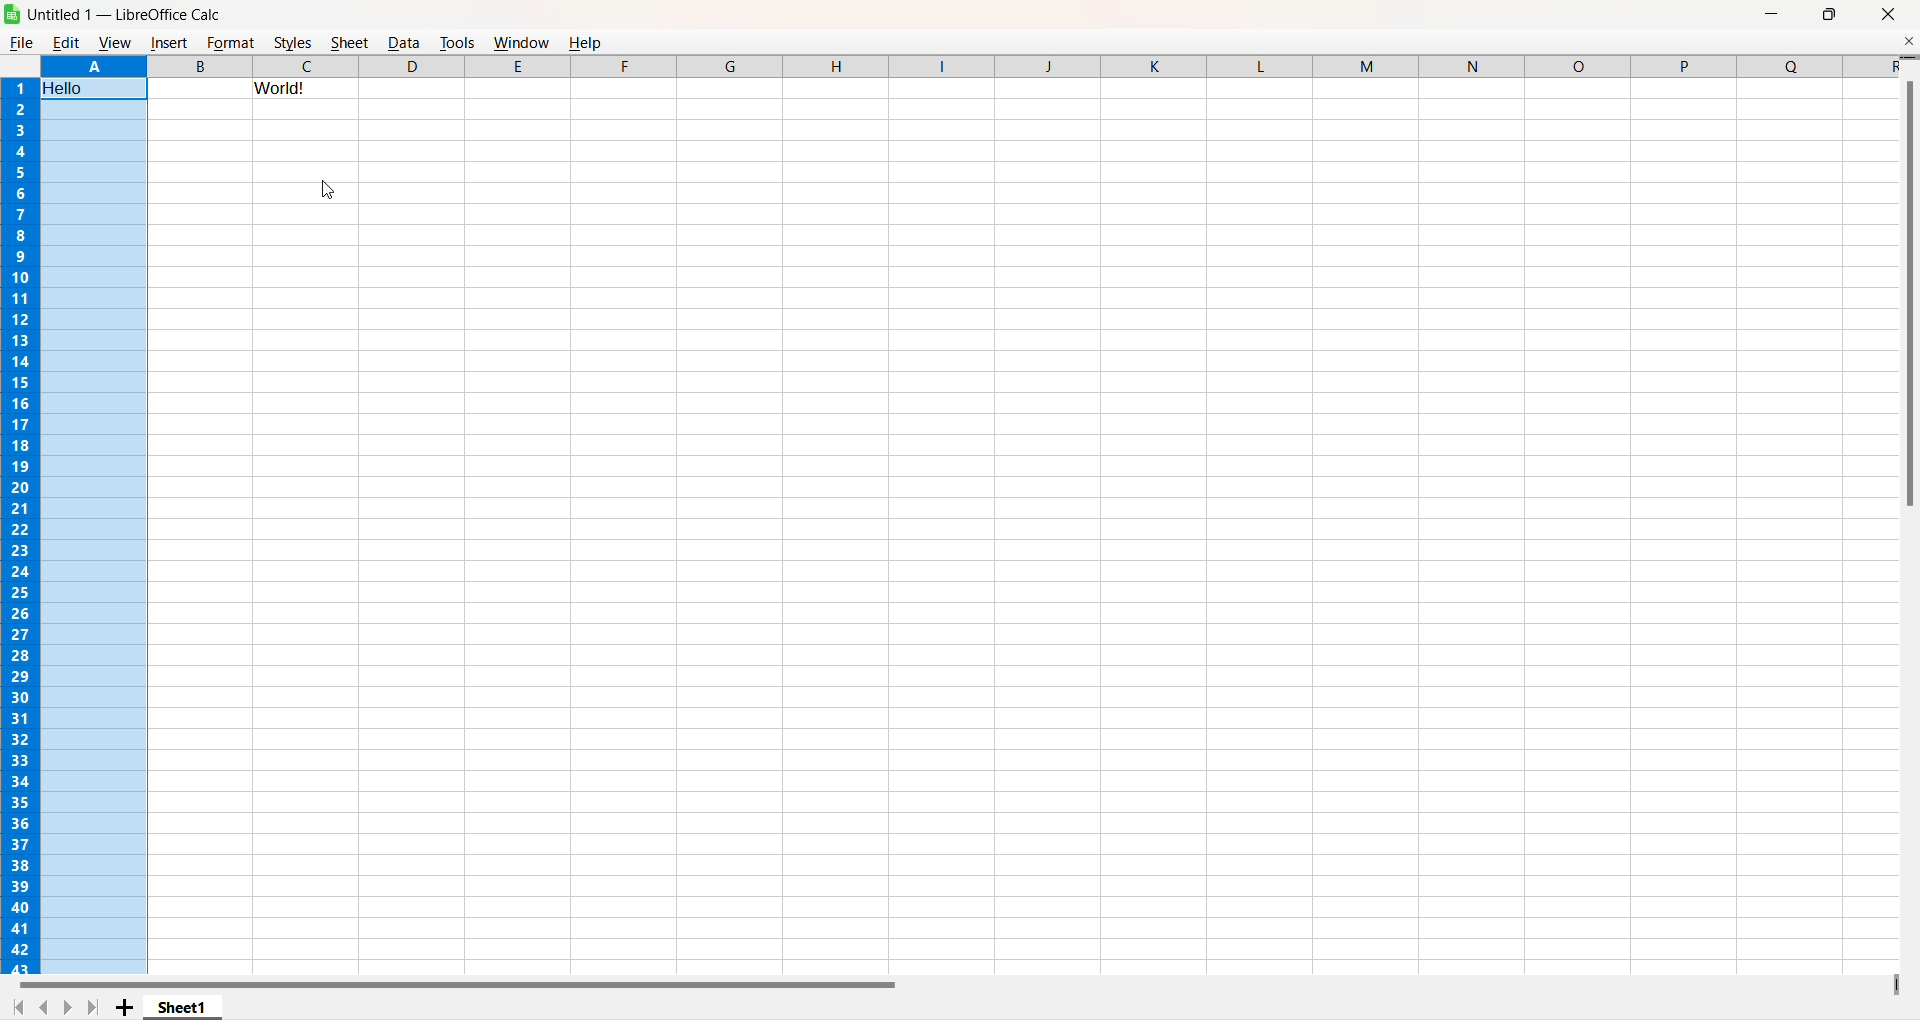 The width and height of the screenshot is (1920, 1020). I want to click on cursor, so click(330, 190).